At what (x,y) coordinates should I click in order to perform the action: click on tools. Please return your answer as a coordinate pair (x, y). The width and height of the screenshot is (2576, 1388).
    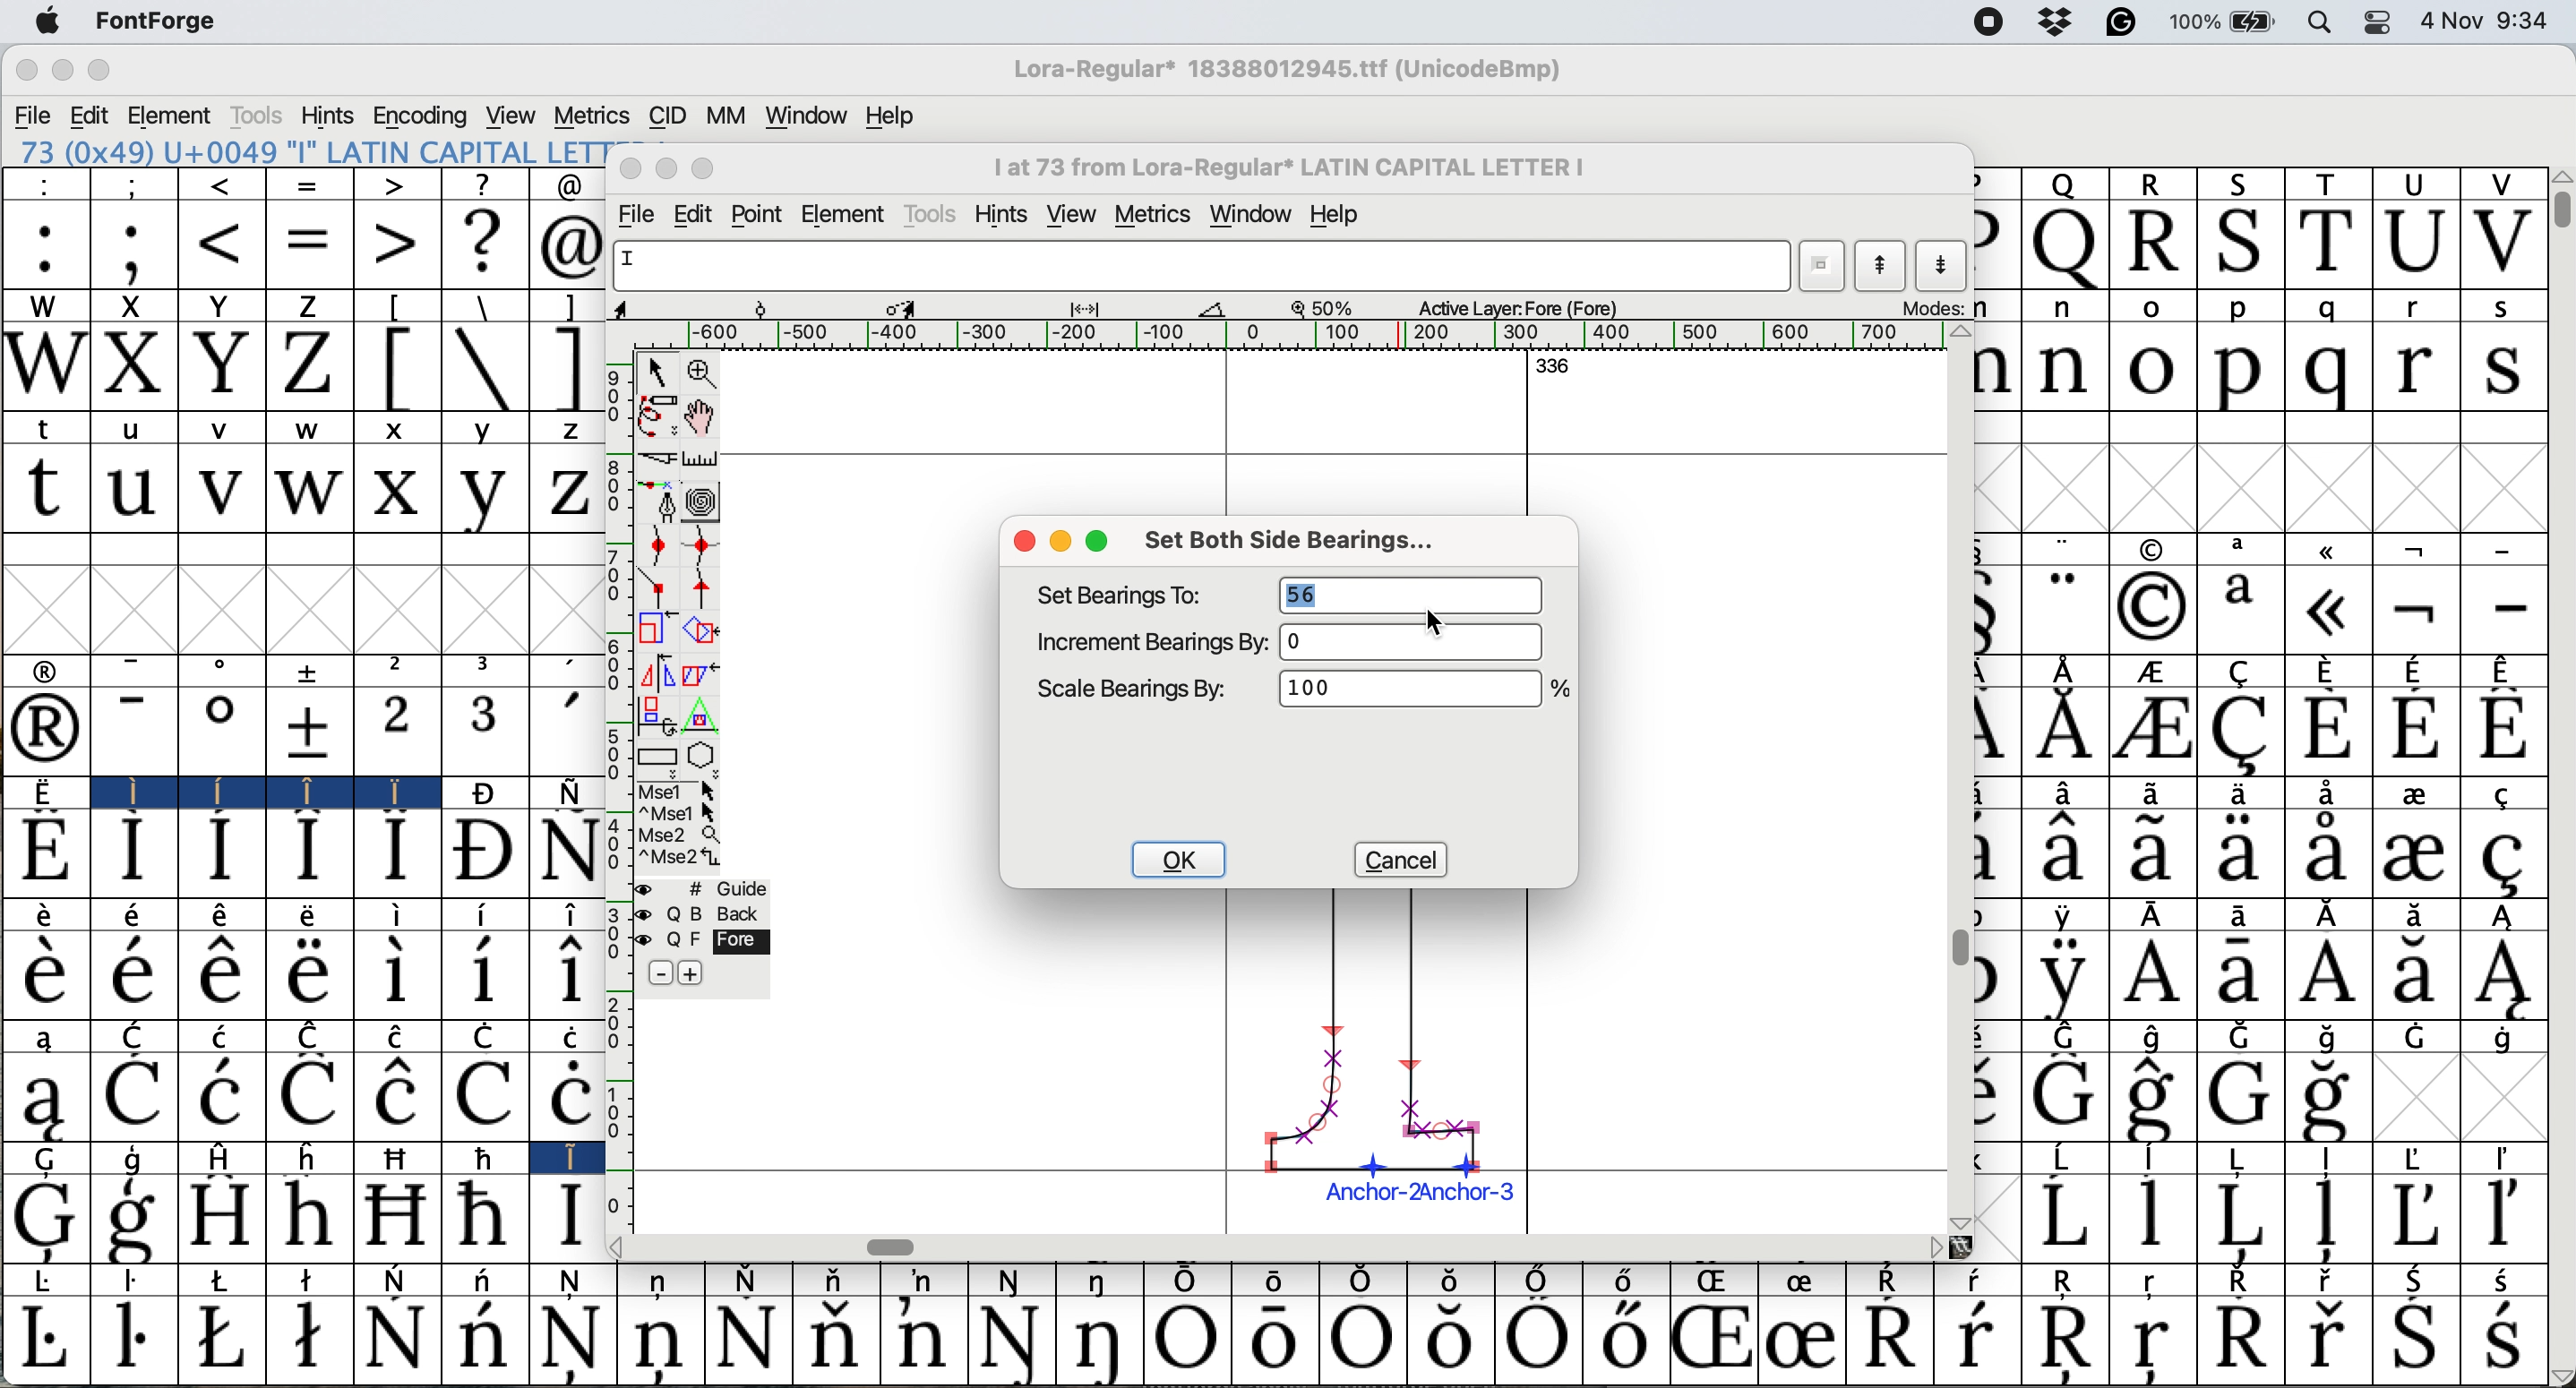
    Looking at the image, I should click on (254, 117).